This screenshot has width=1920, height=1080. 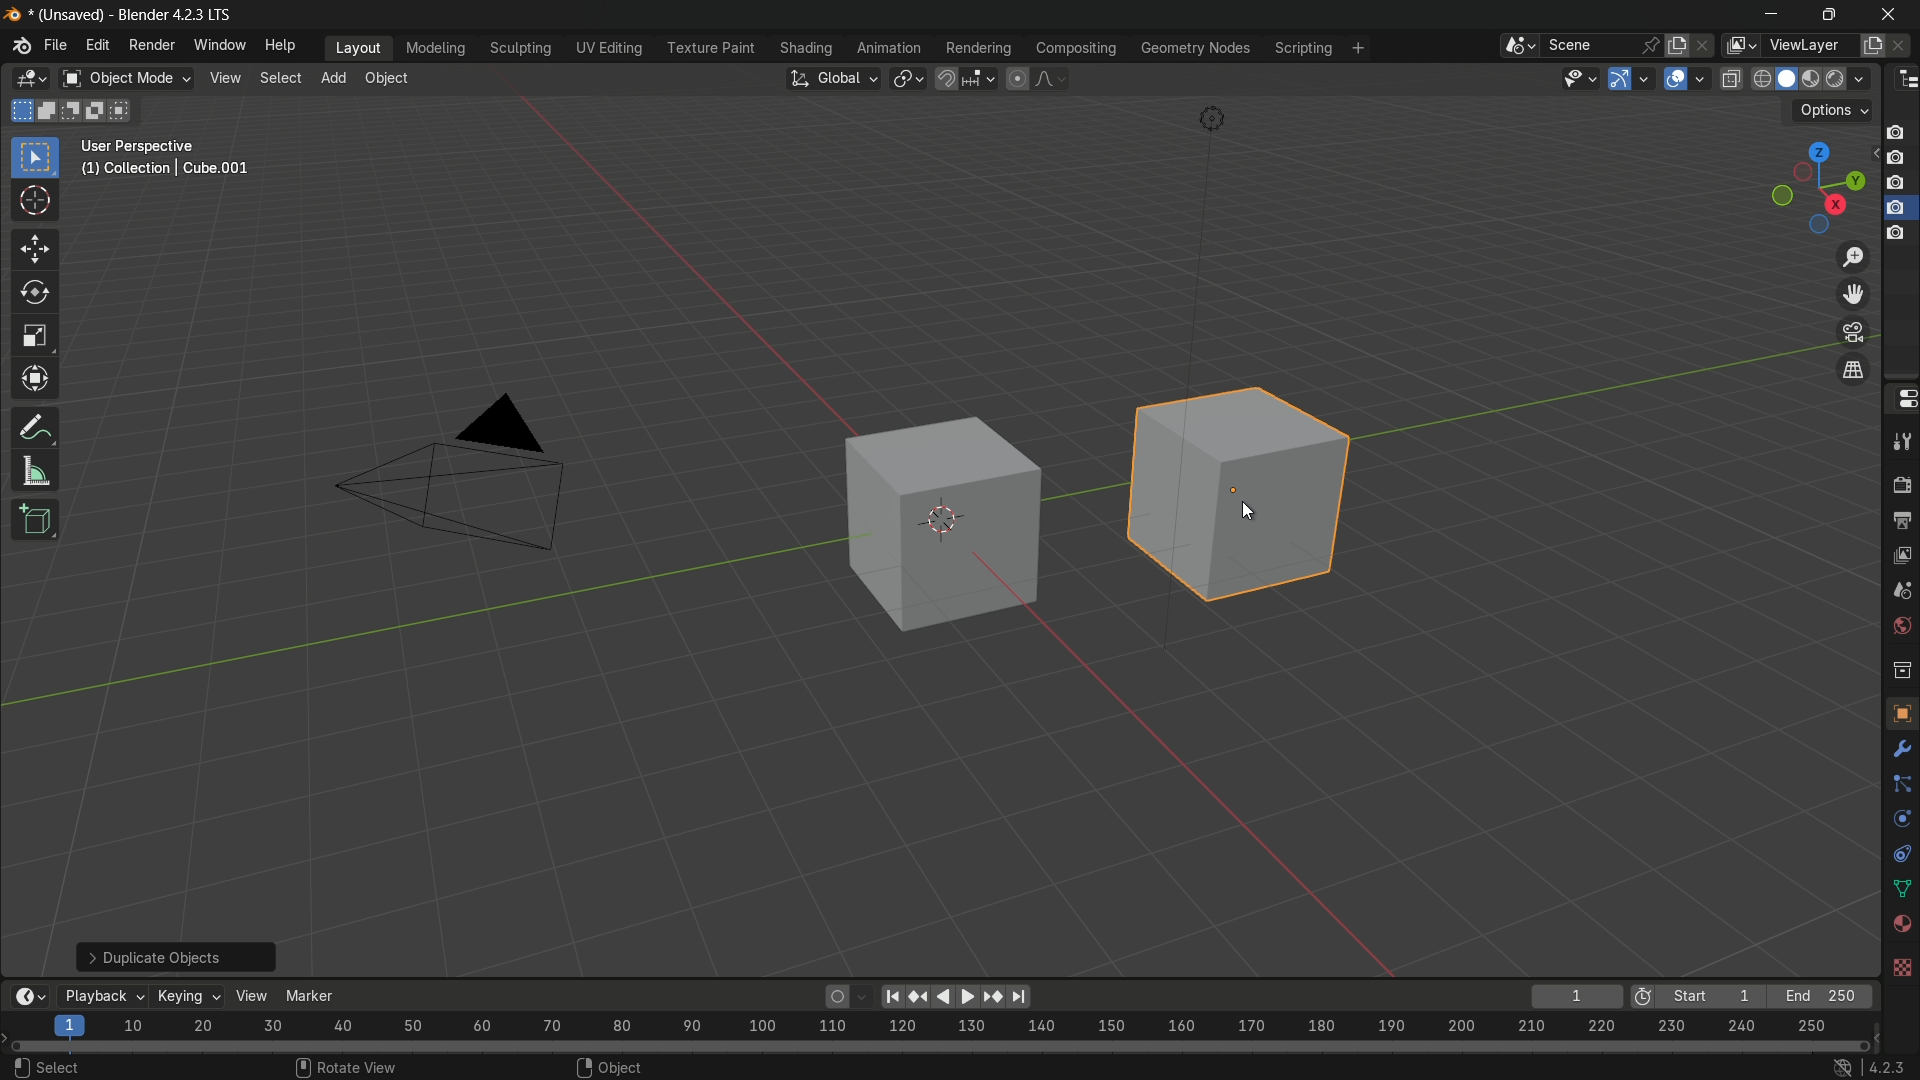 I want to click on jump to keyframe, so click(x=990, y=998).